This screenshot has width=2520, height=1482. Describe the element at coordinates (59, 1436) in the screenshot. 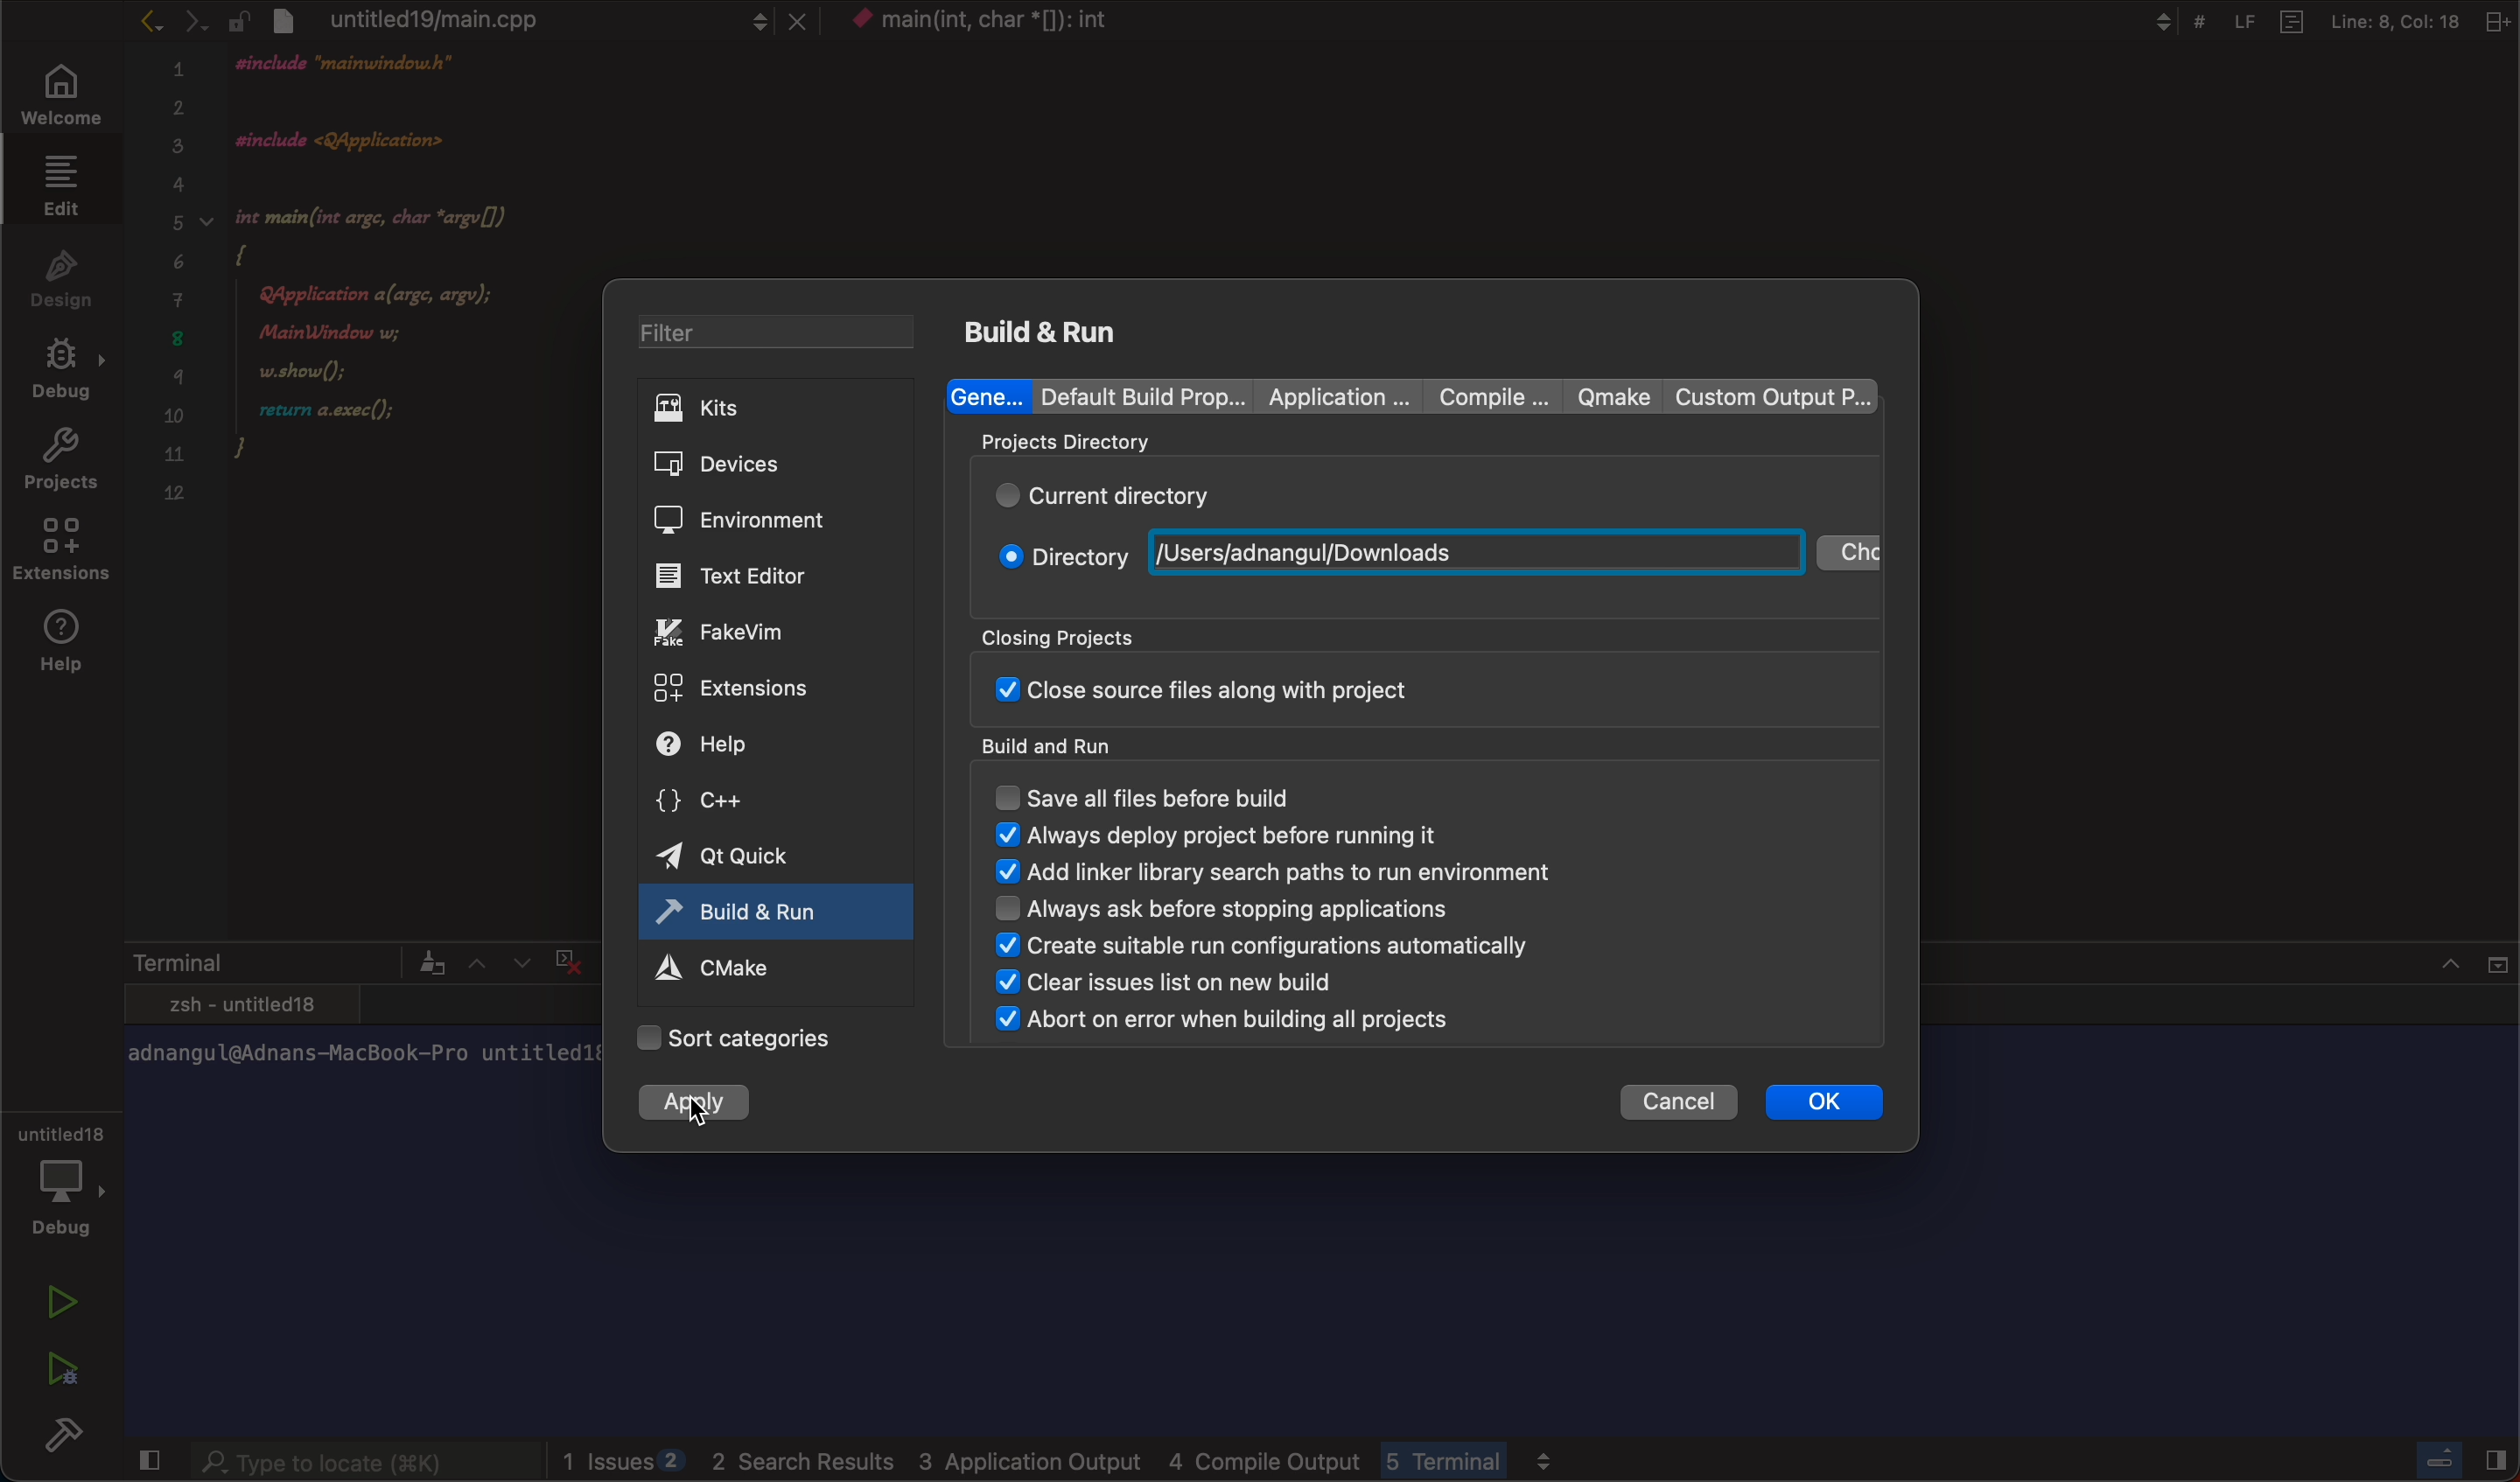

I see `build` at that location.